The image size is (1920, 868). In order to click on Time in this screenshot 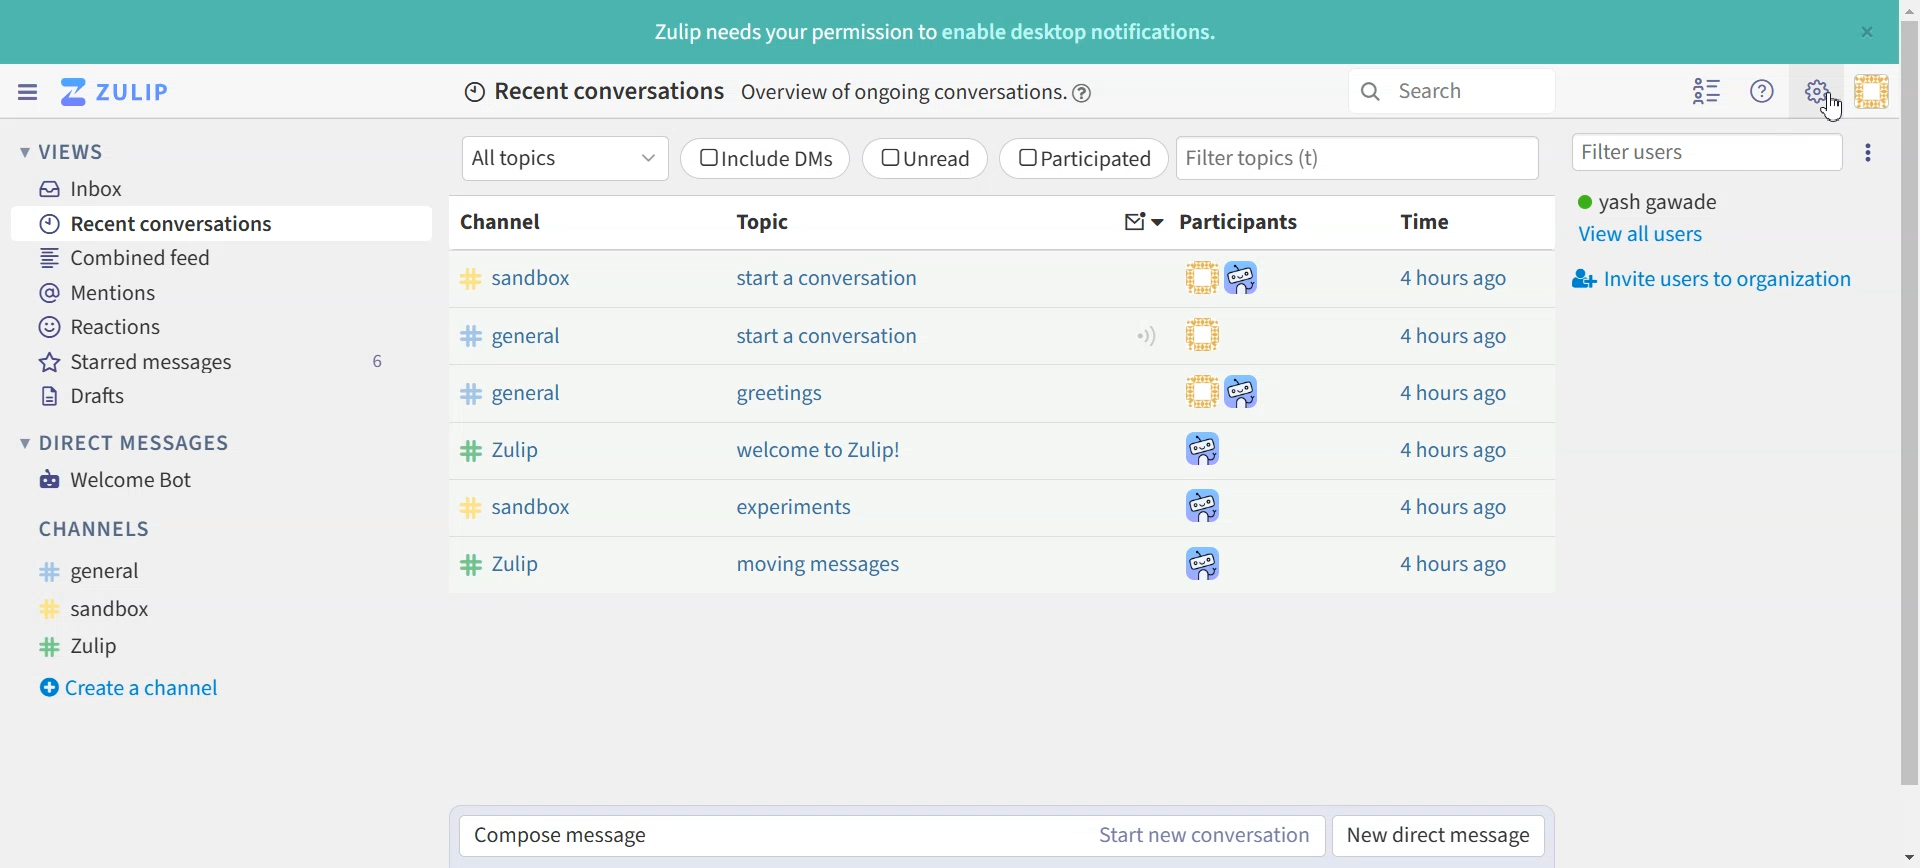, I will do `click(1428, 221)`.